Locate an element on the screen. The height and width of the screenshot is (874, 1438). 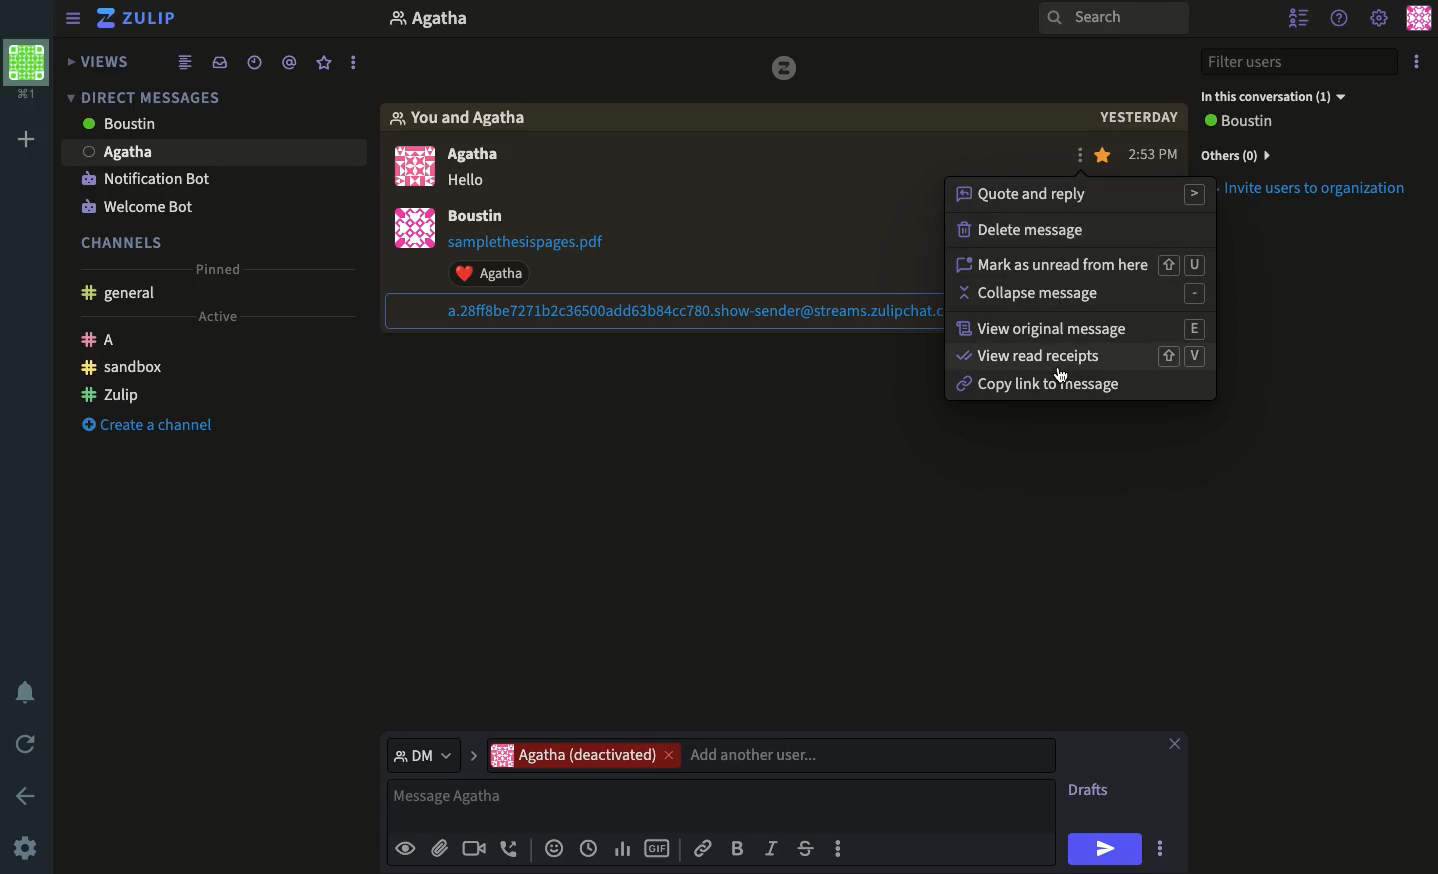
File attachment is located at coordinates (439, 847).